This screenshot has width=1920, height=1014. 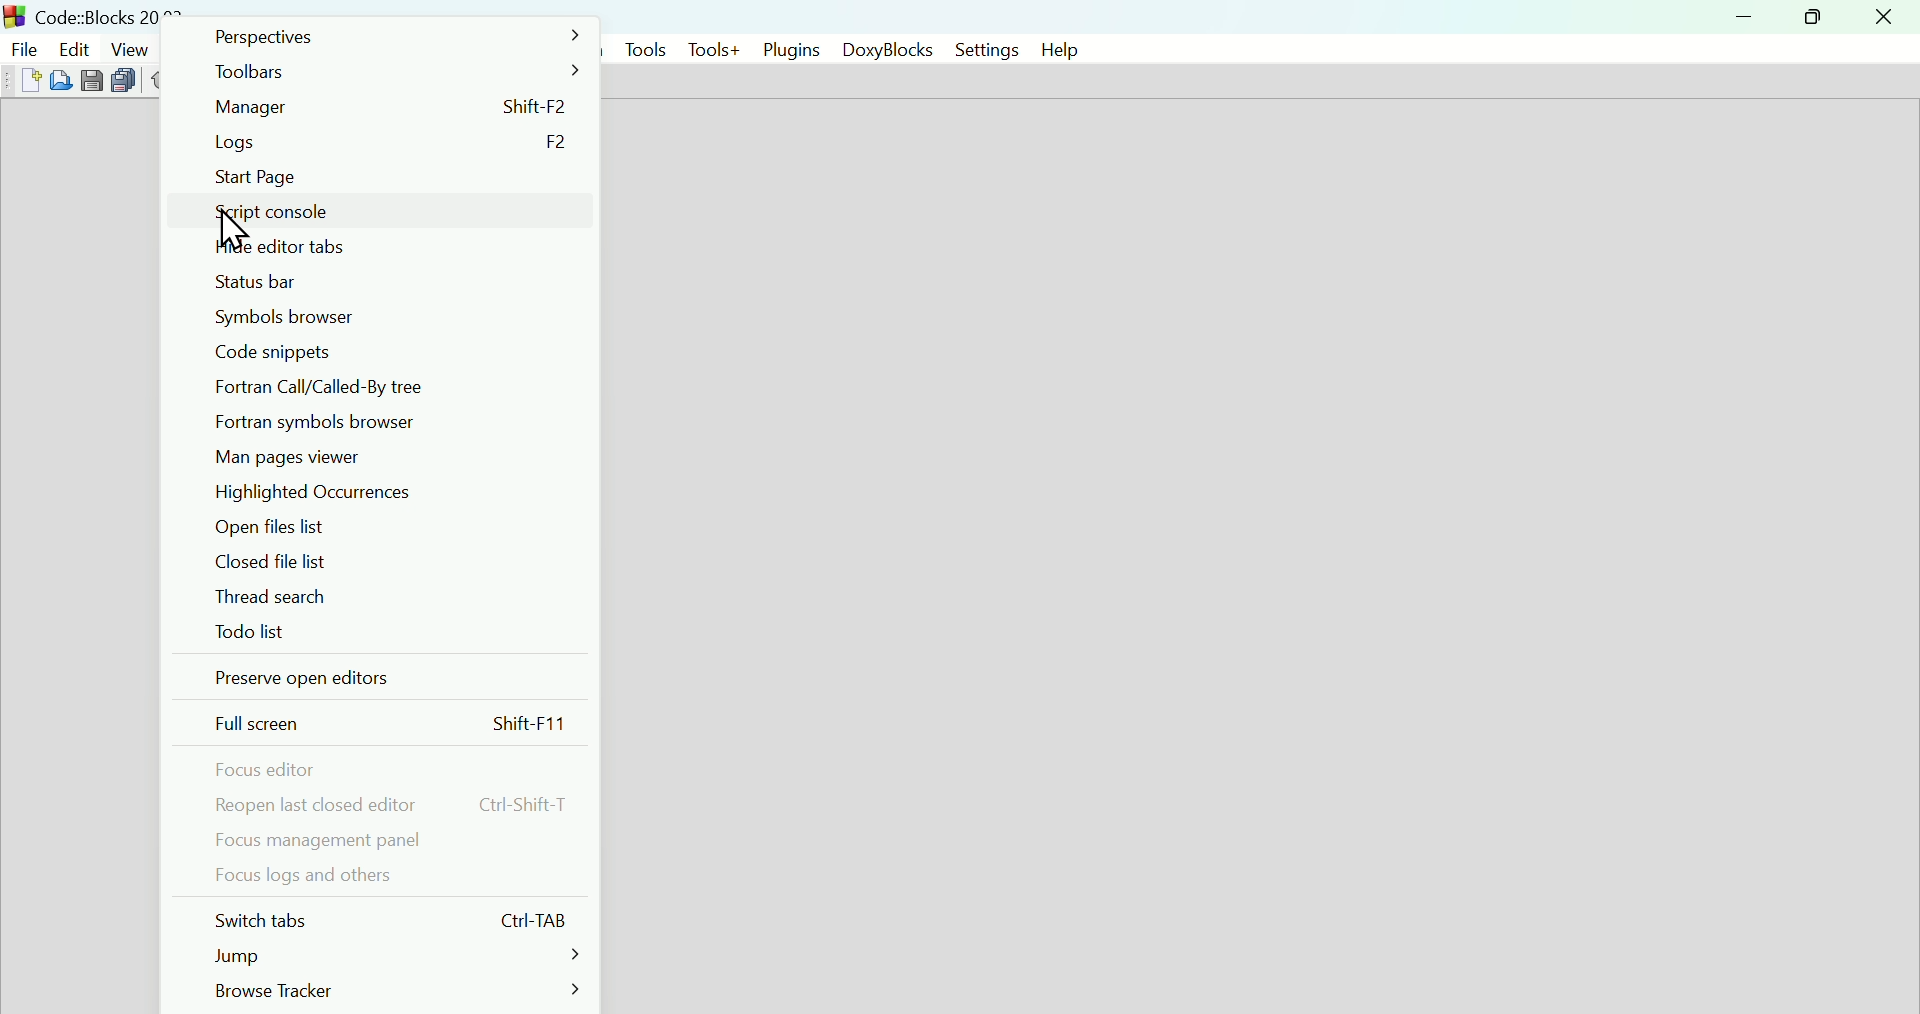 I want to click on Symbol browser, so click(x=385, y=318).